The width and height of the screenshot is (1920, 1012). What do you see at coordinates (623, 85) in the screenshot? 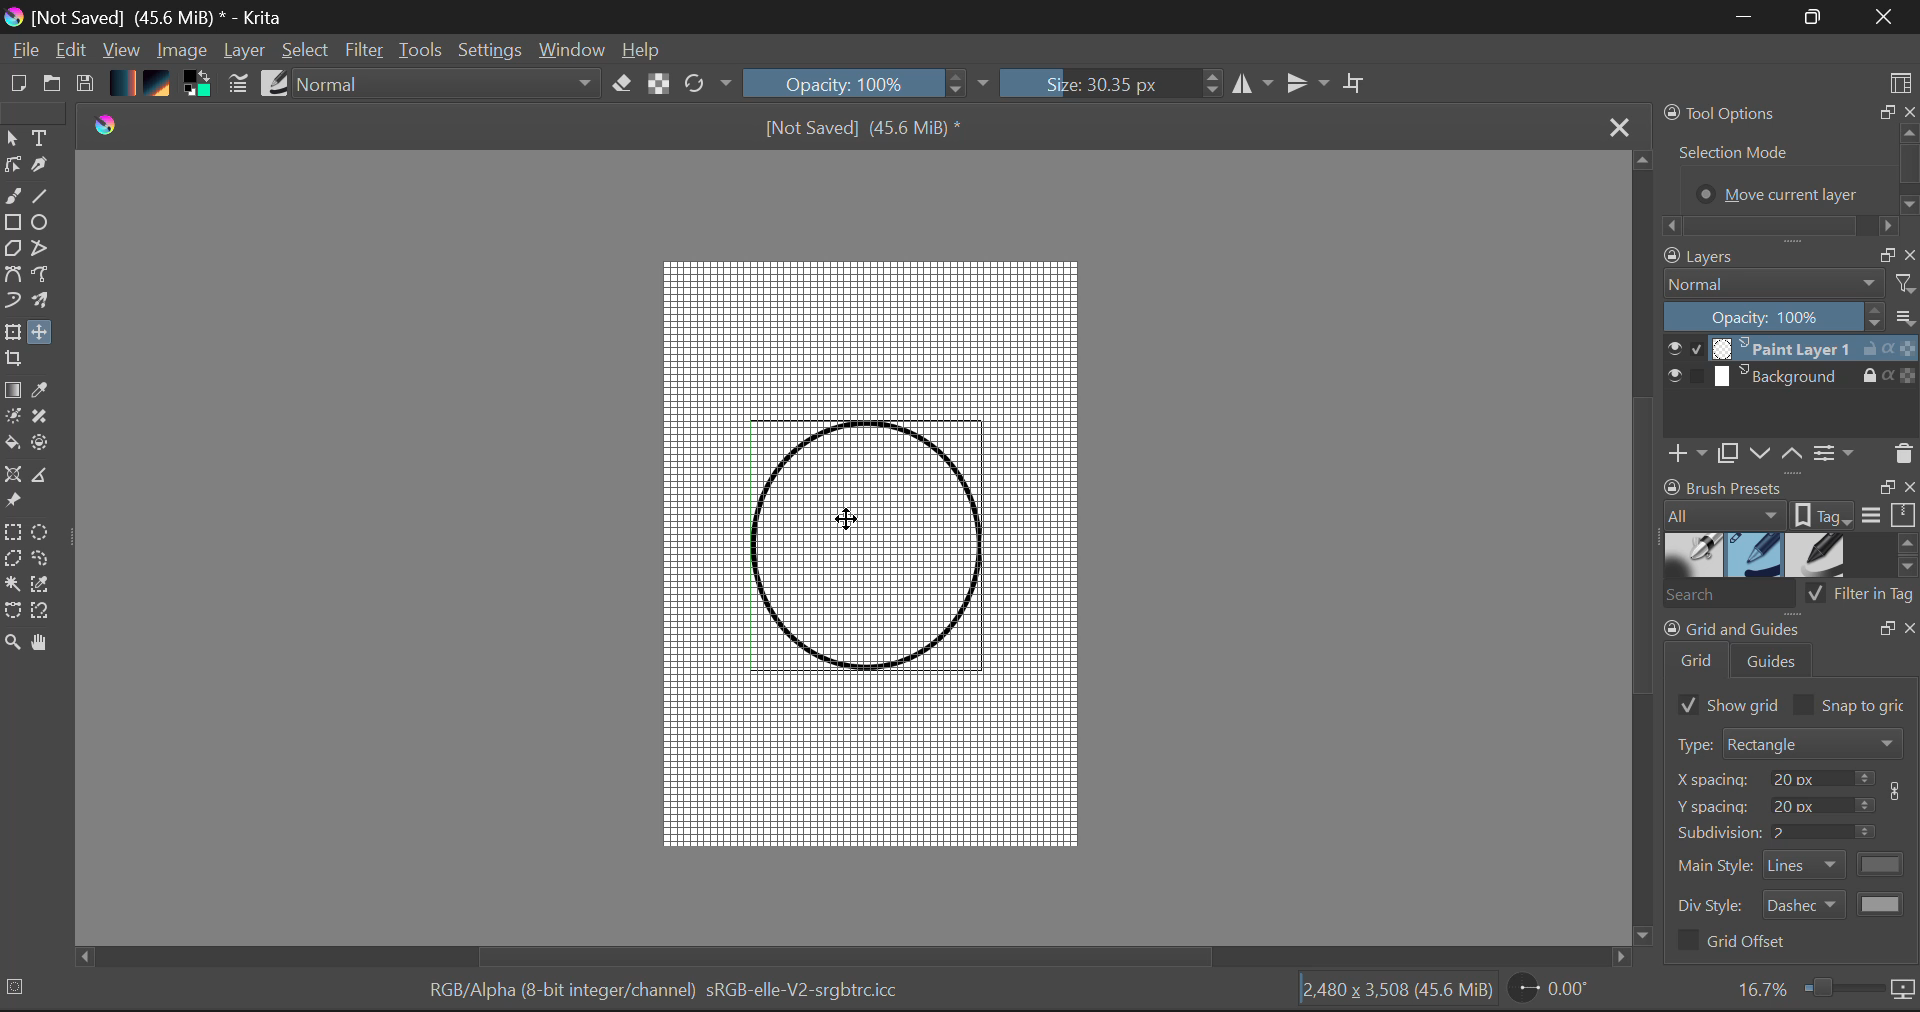
I see `Eraser` at bounding box center [623, 85].